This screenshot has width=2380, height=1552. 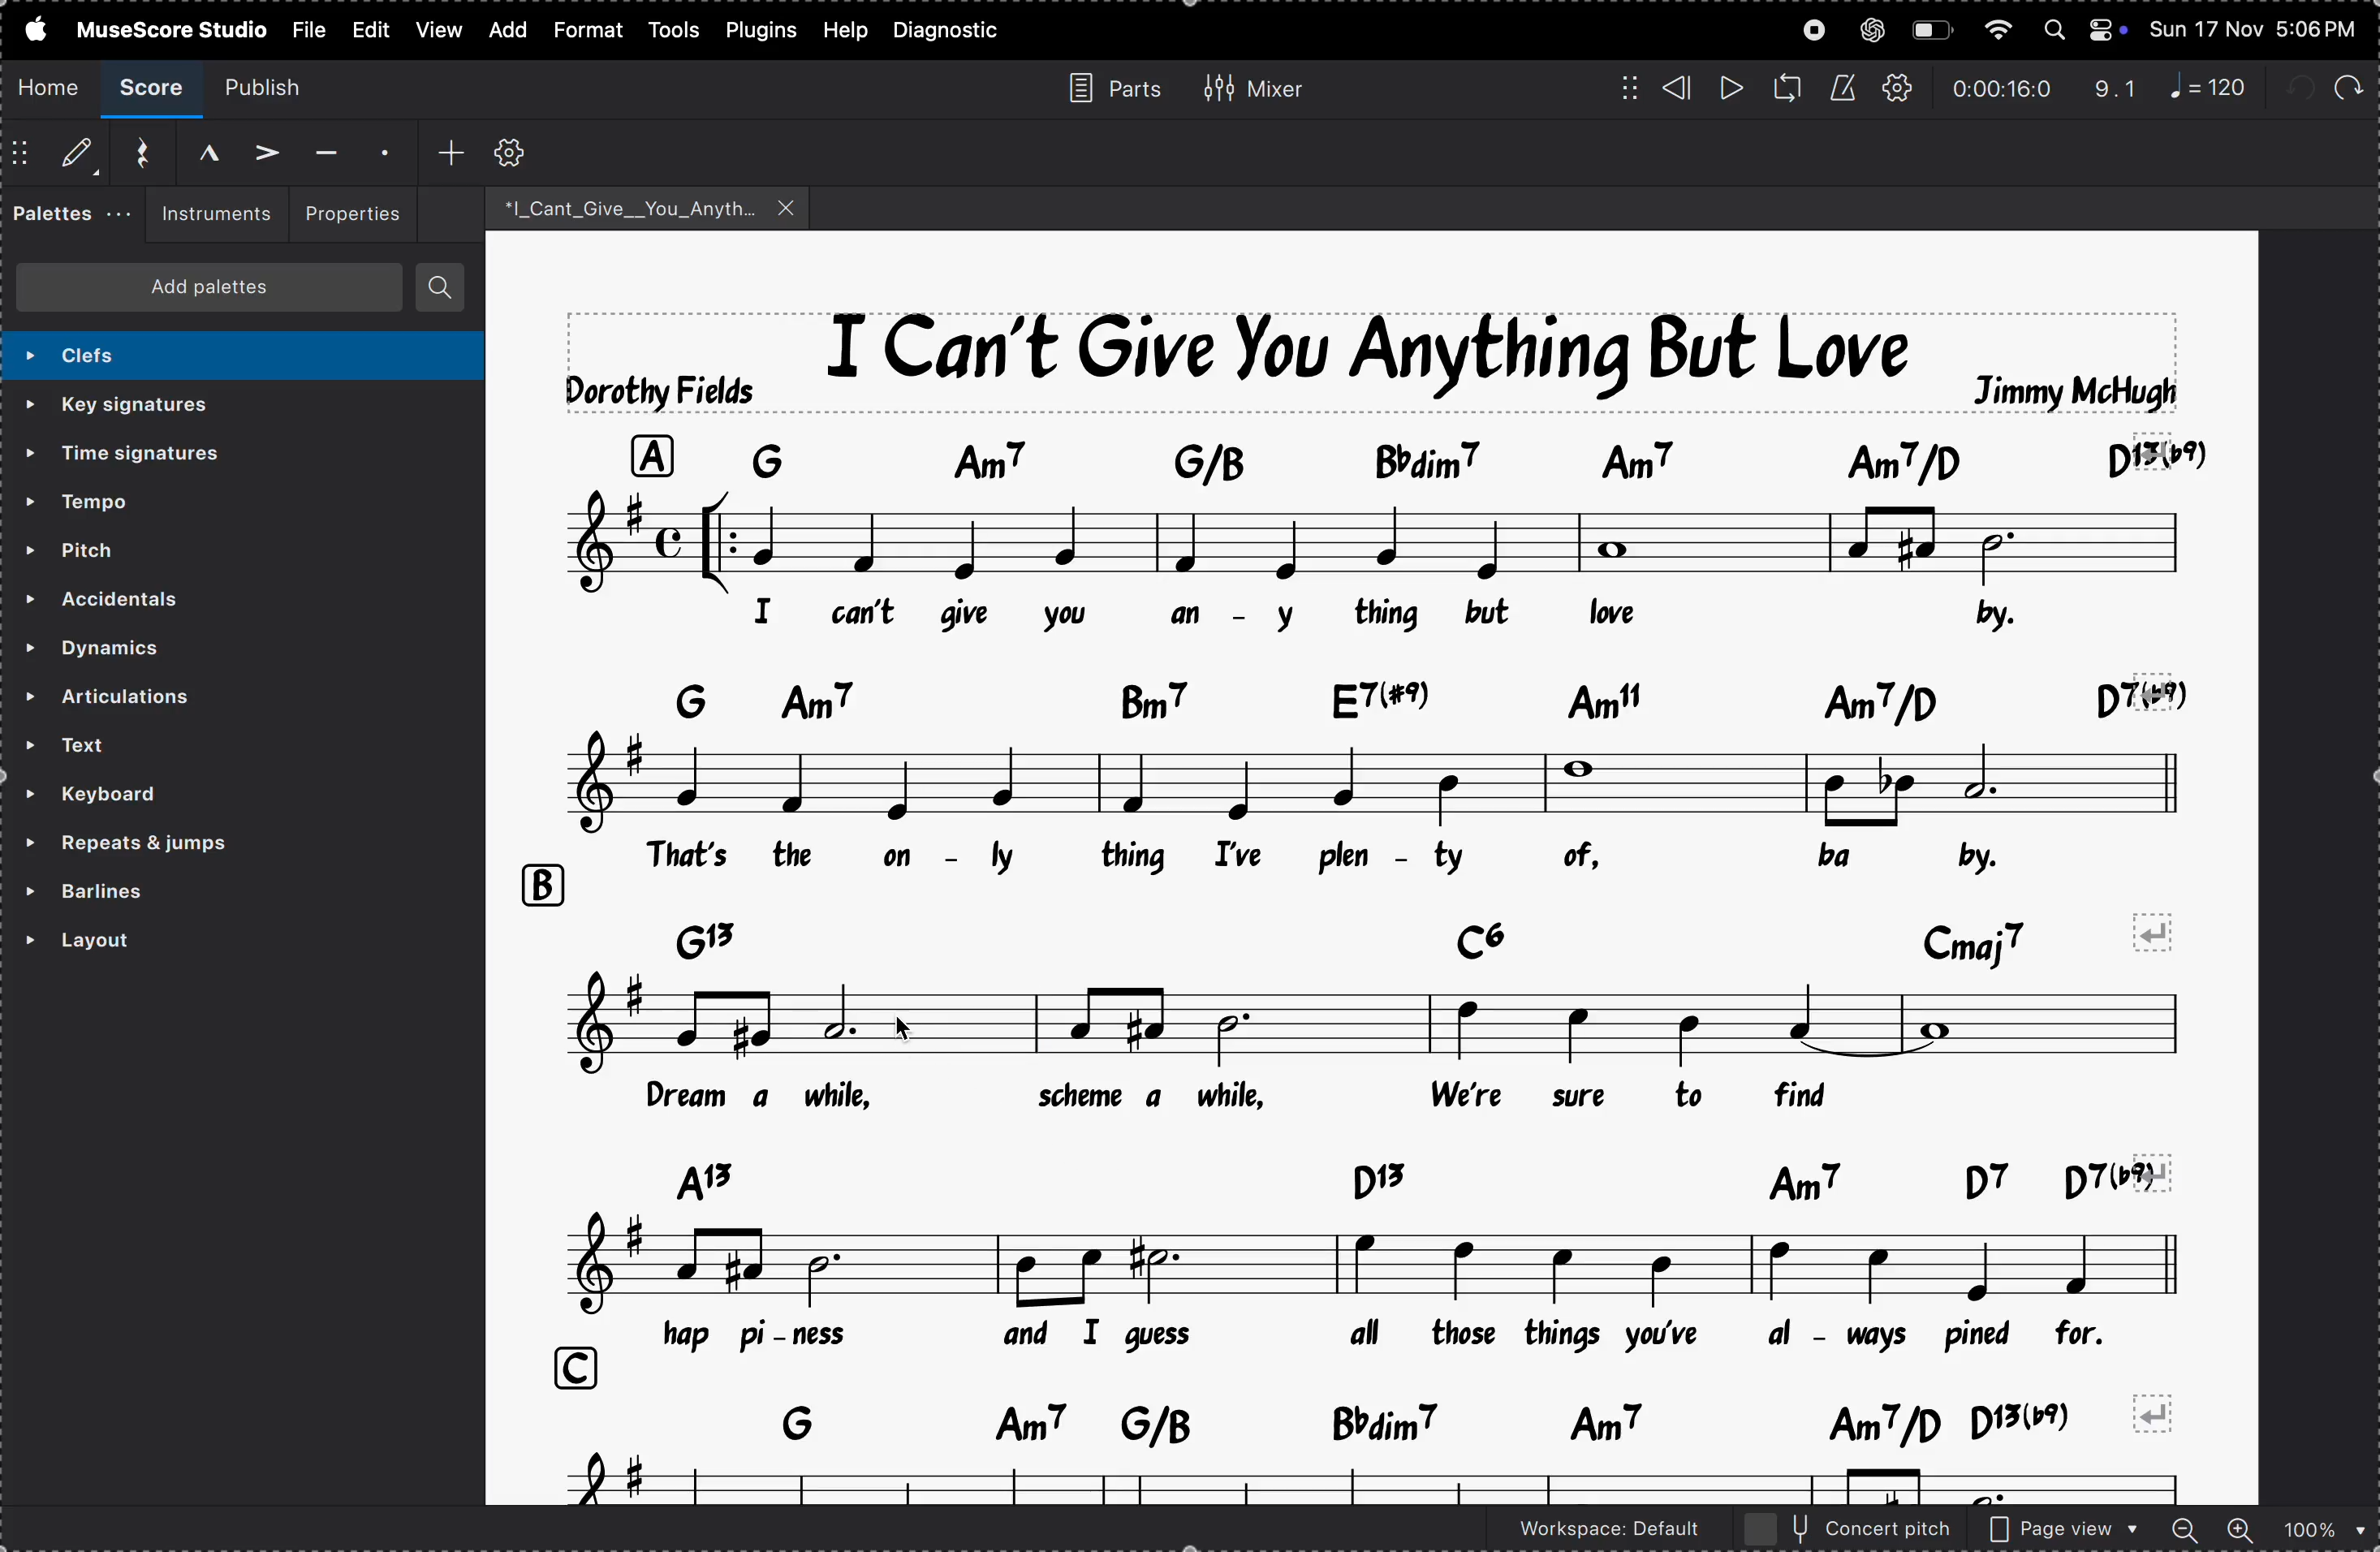 I want to click on row, so click(x=567, y=1369).